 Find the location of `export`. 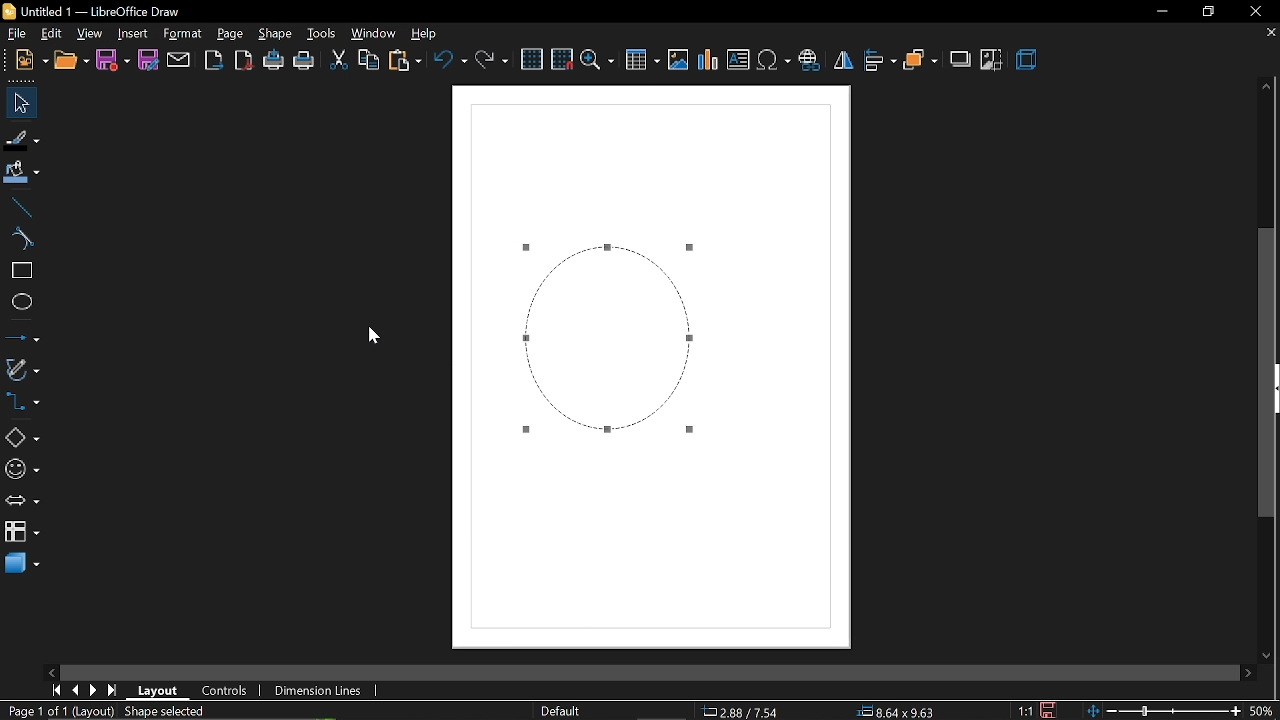

export is located at coordinates (211, 60).